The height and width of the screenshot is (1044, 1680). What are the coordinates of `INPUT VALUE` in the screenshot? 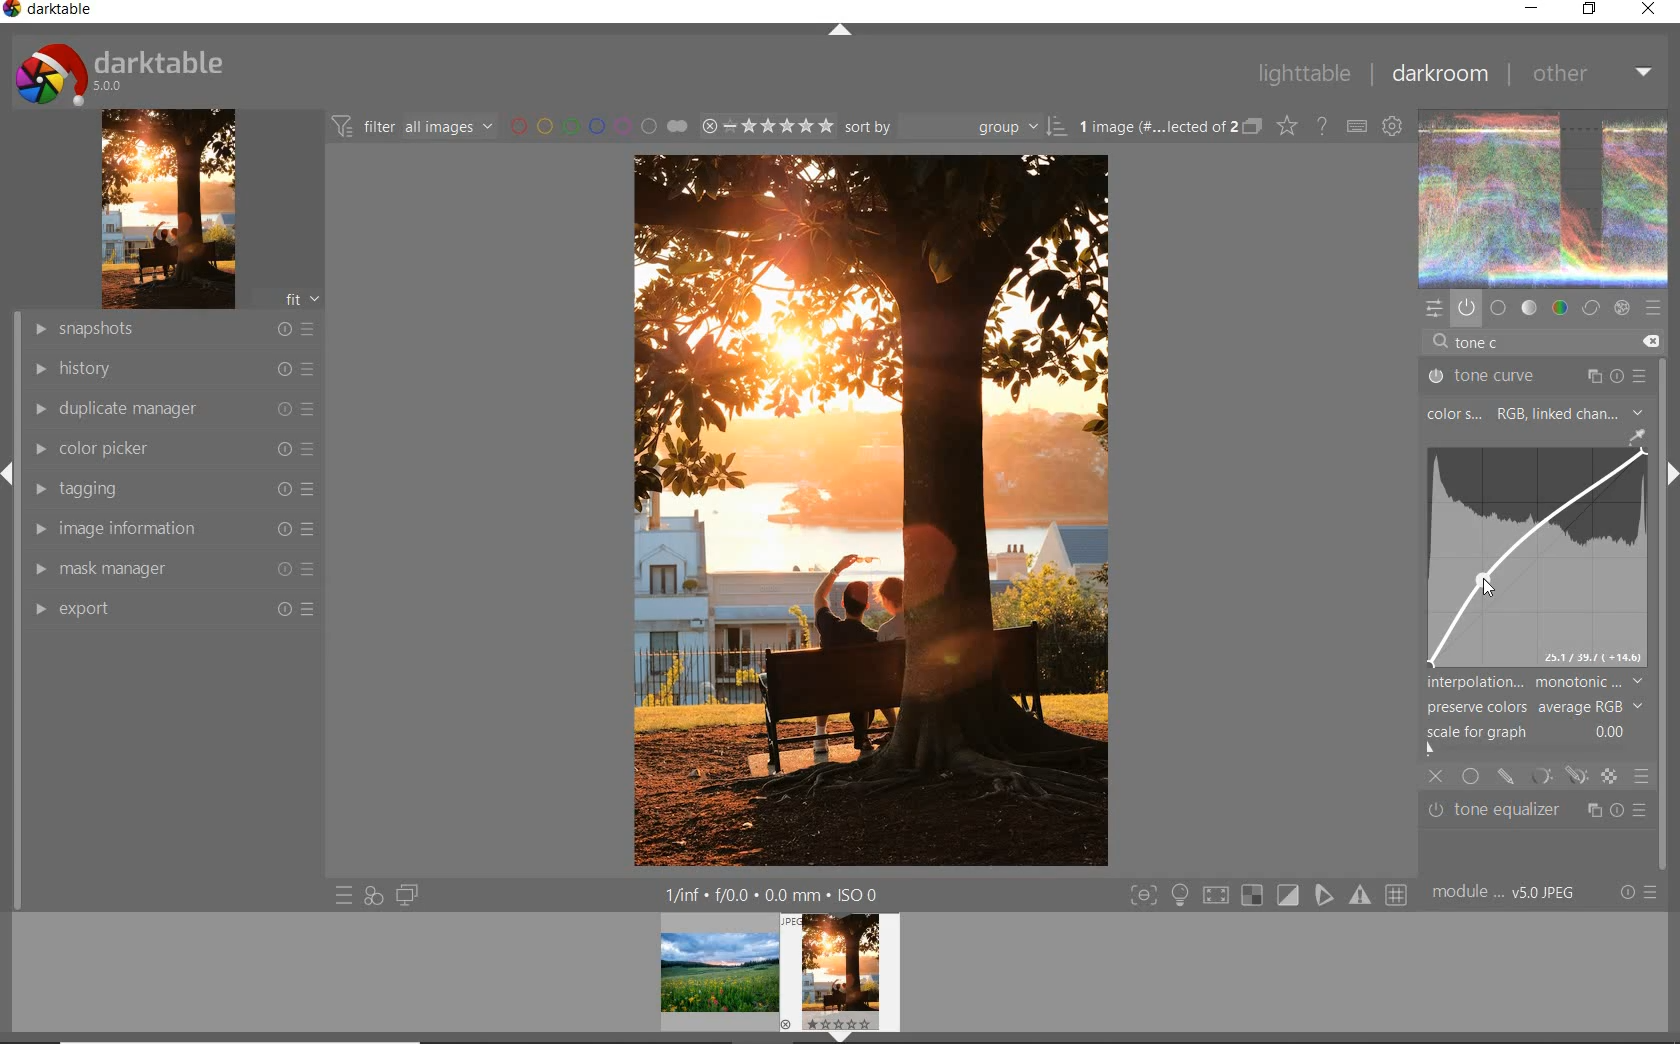 It's located at (1485, 342).